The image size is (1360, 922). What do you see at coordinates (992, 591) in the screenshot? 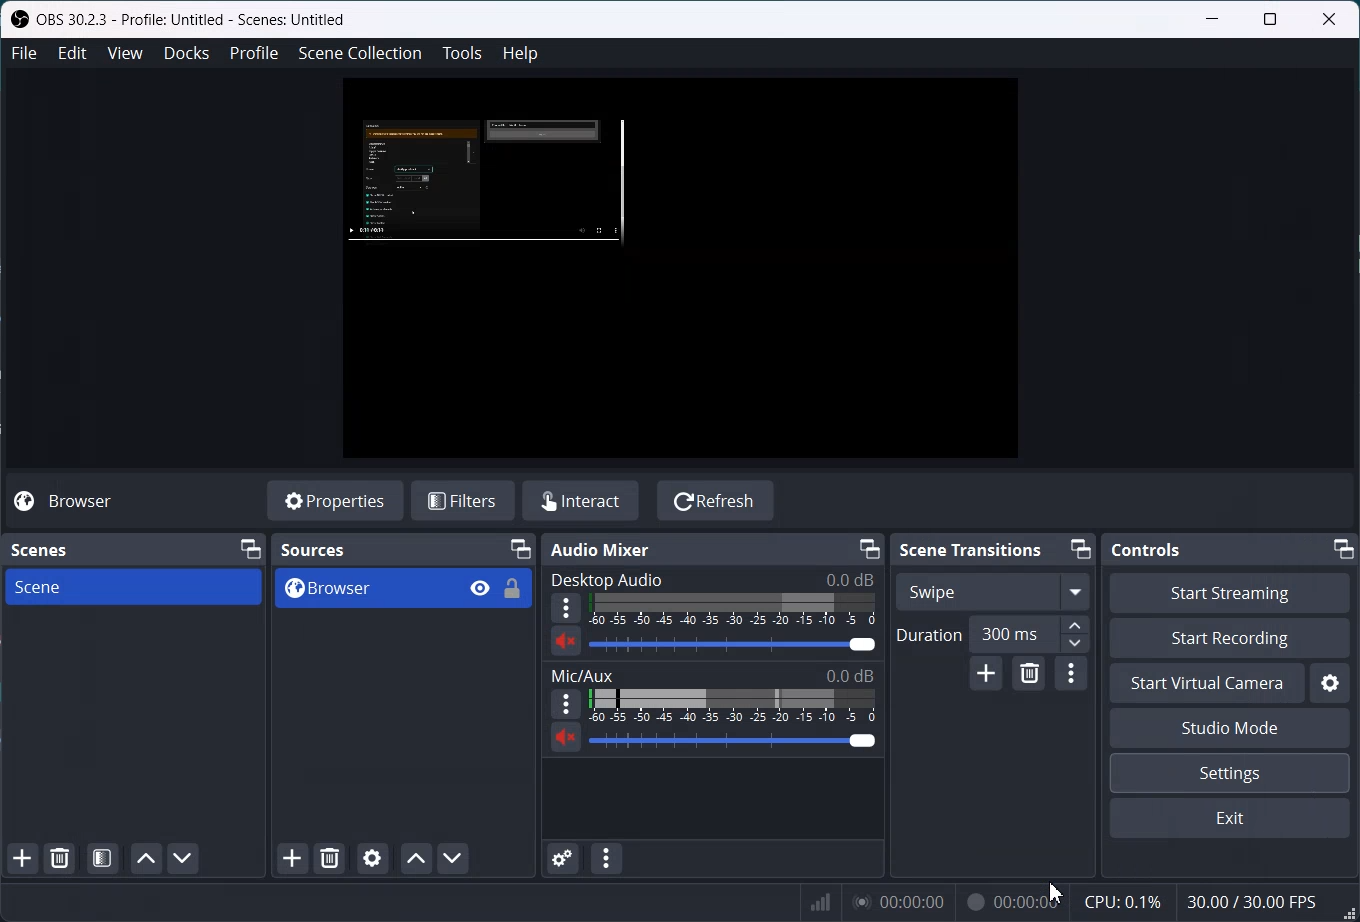
I see `Swipe` at bounding box center [992, 591].